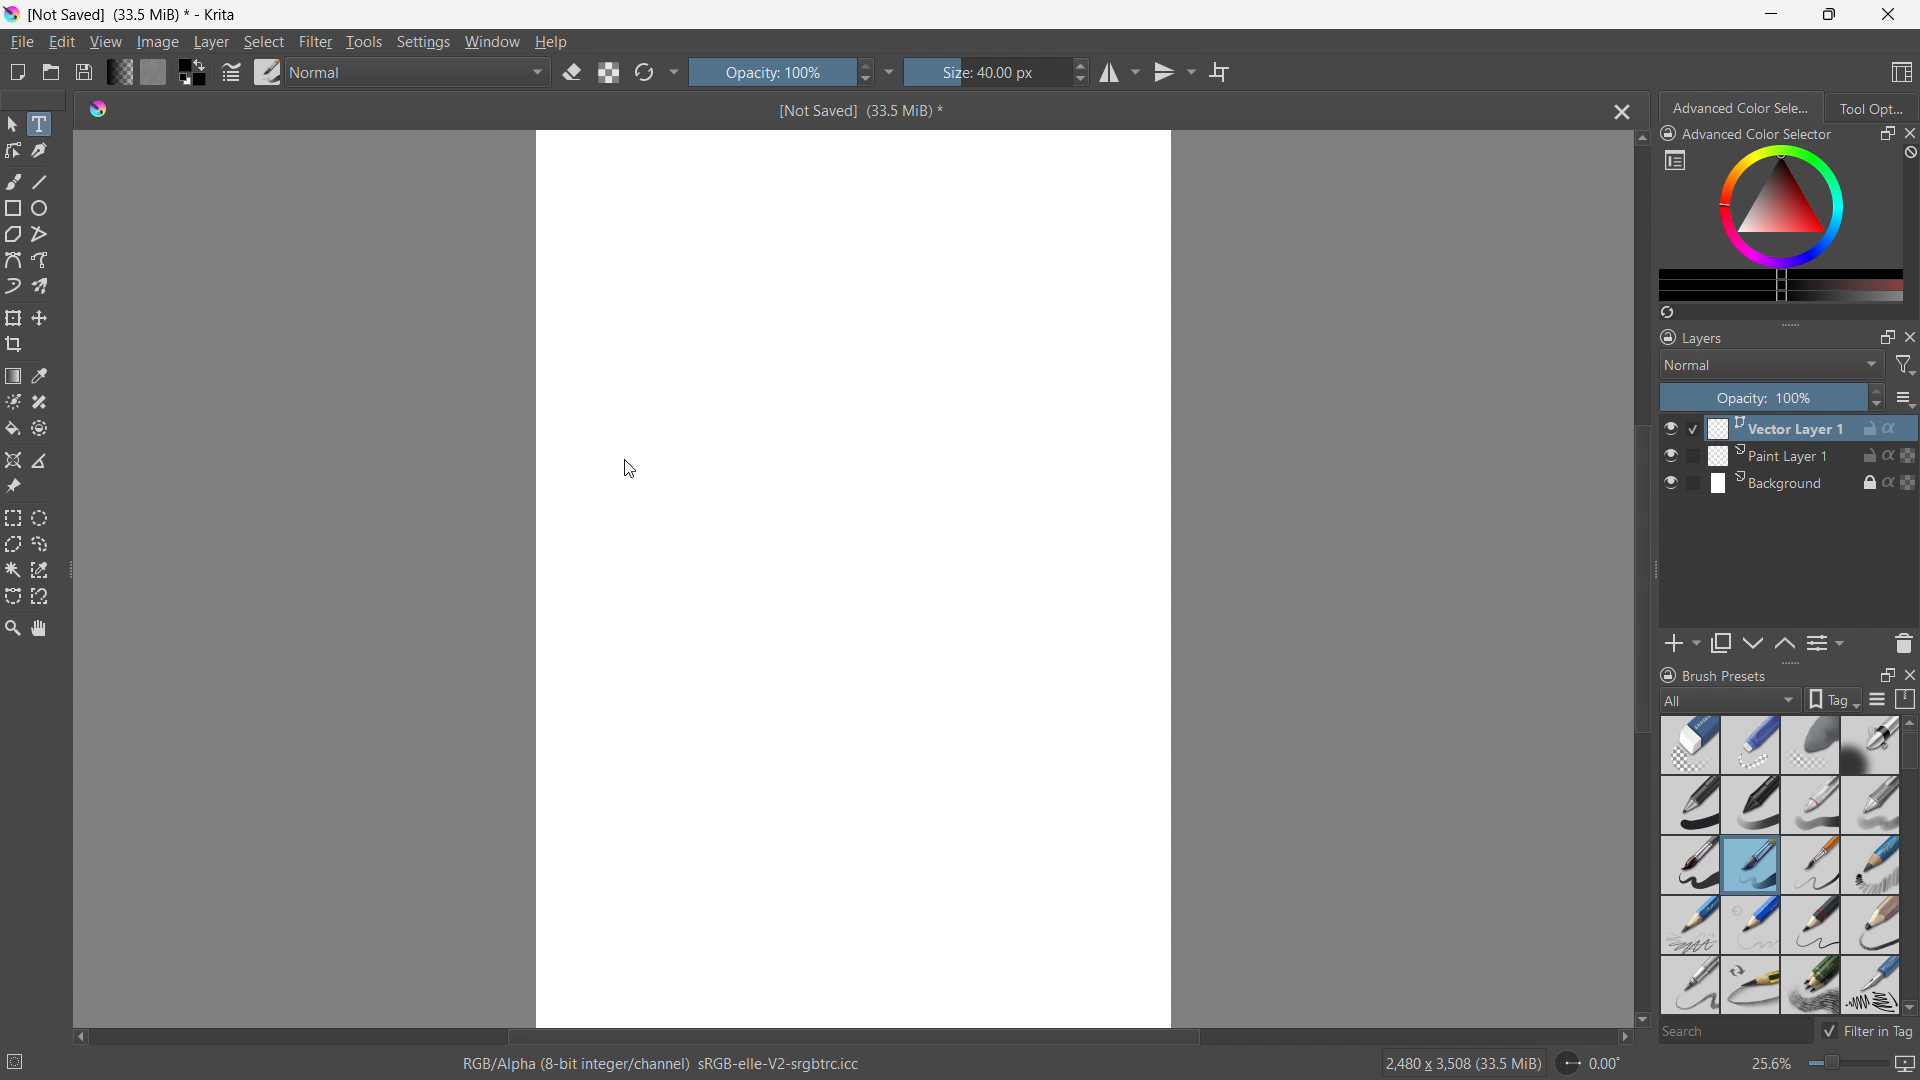 This screenshot has height=1080, width=1920. Describe the element at coordinates (1750, 986) in the screenshot. I see `small tip pencil` at that location.